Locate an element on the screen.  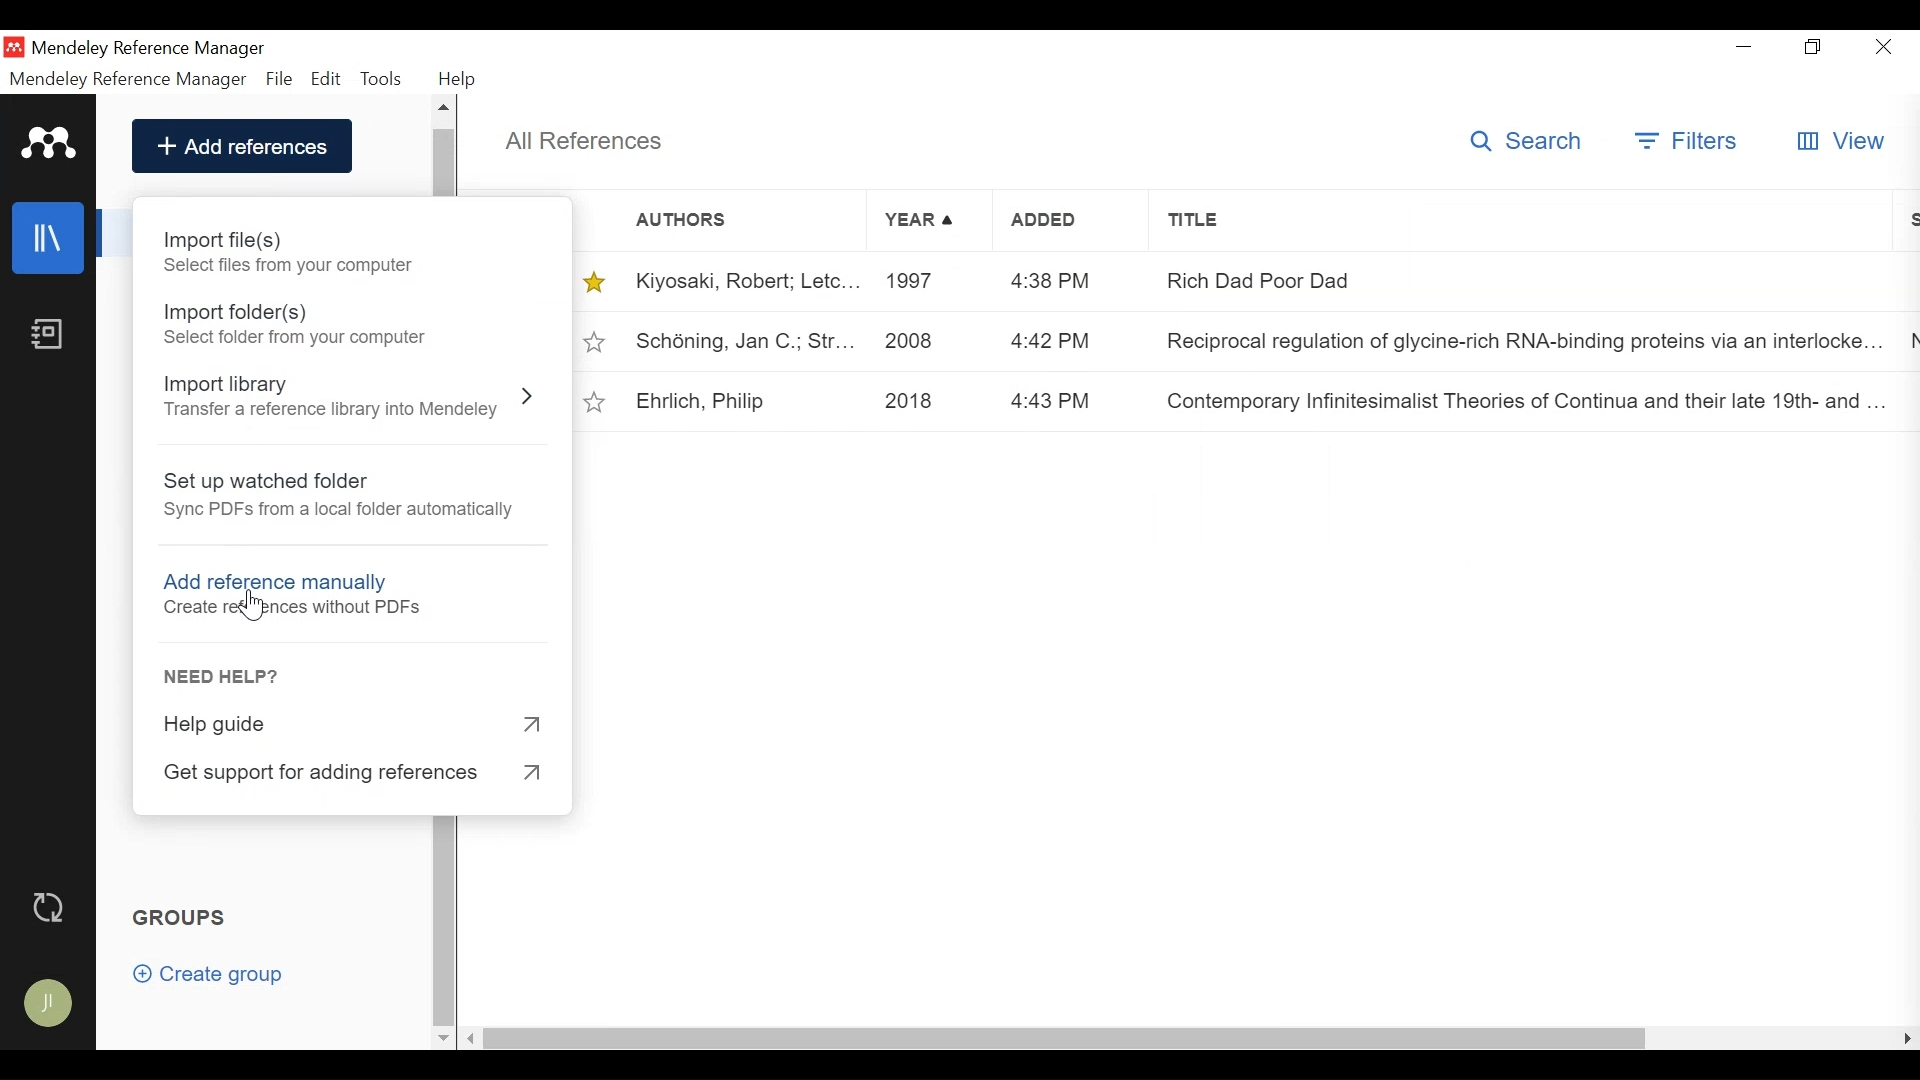
Get Support for adding references is located at coordinates (356, 775).